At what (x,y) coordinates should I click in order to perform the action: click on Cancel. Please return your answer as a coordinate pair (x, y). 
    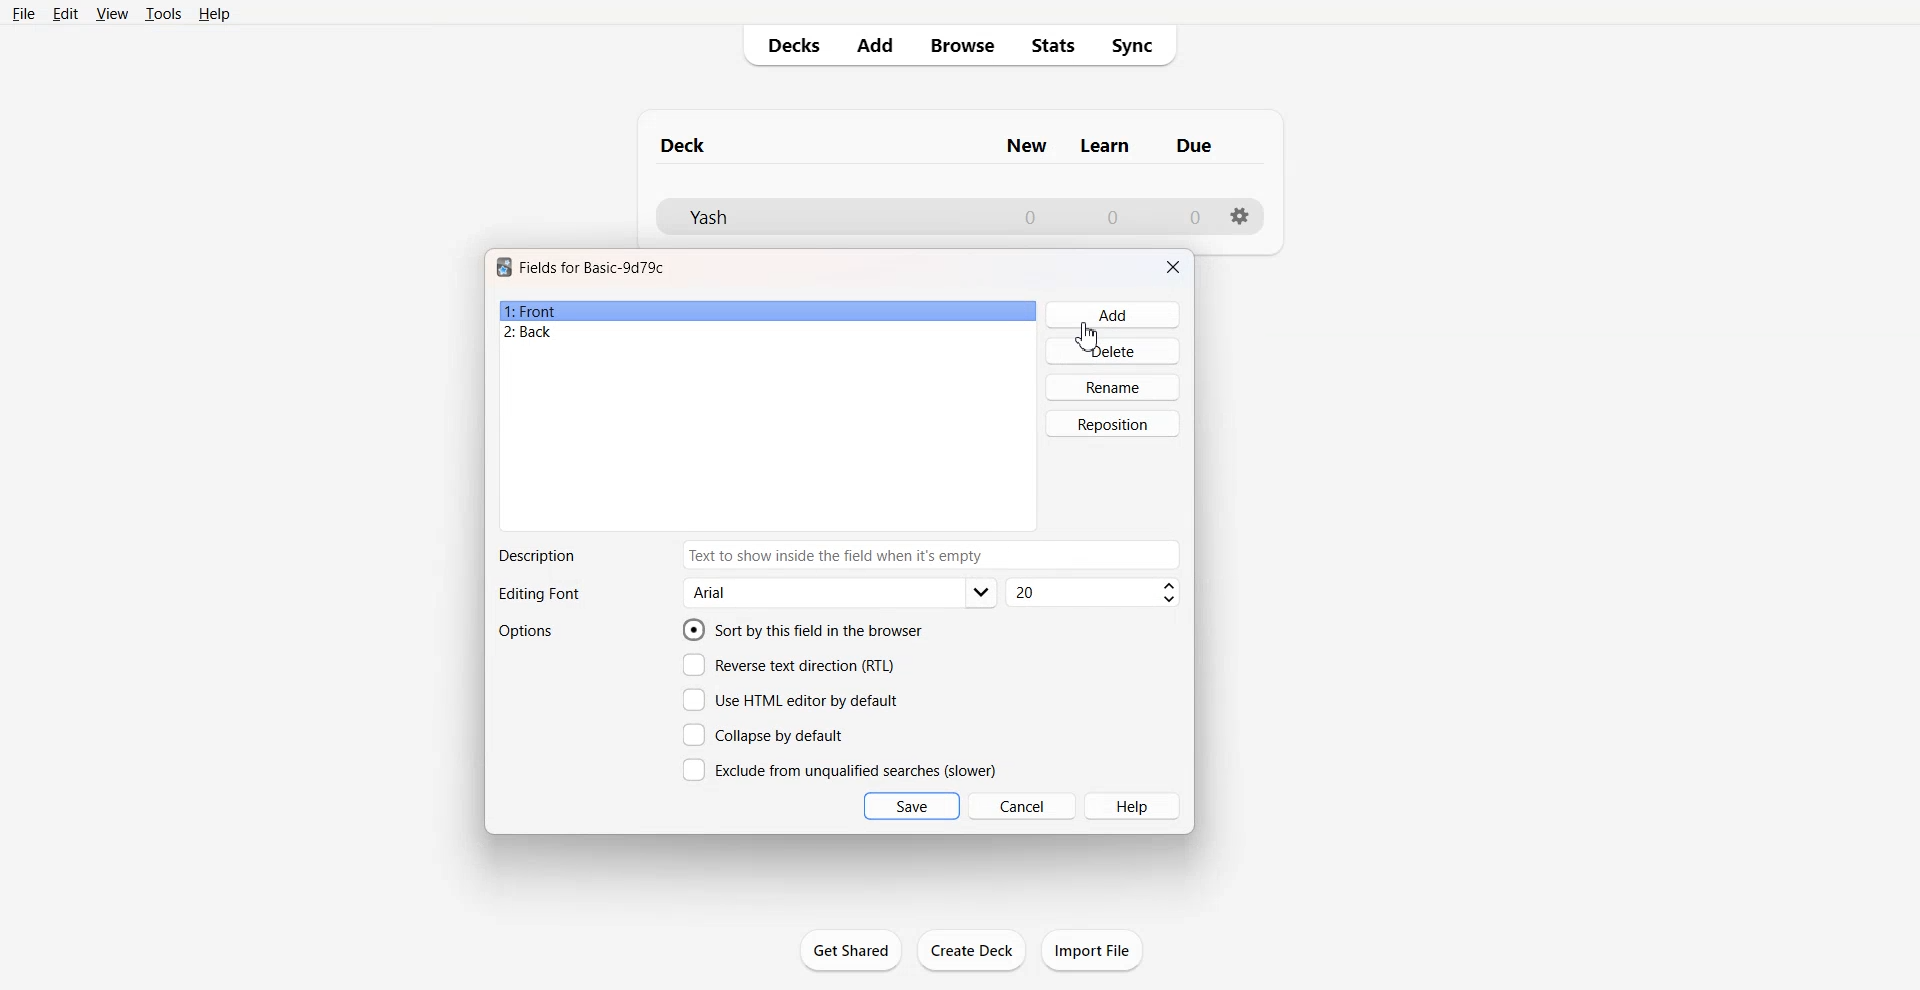
    Looking at the image, I should click on (1023, 805).